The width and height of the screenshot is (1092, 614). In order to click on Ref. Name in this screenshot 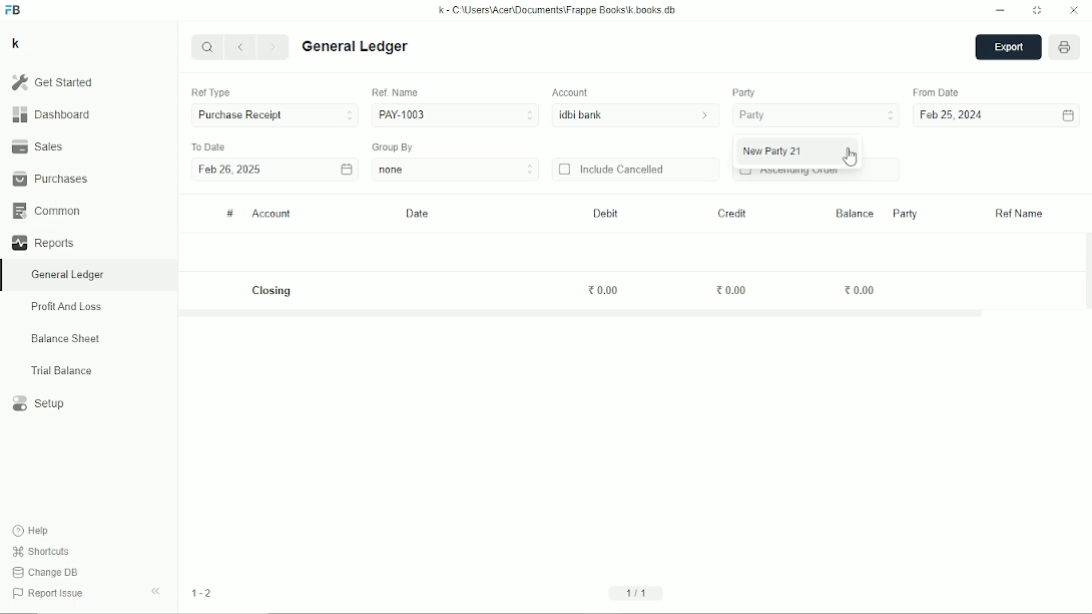, I will do `click(395, 92)`.